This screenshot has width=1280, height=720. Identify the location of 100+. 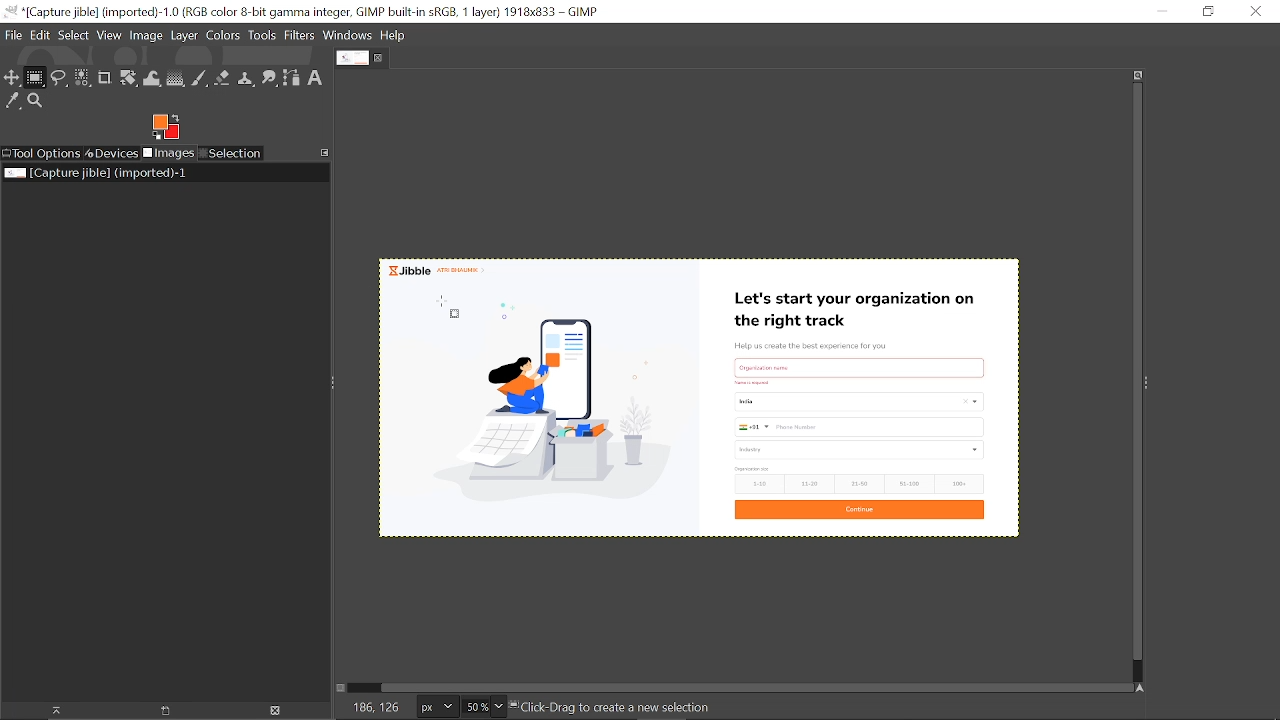
(959, 484).